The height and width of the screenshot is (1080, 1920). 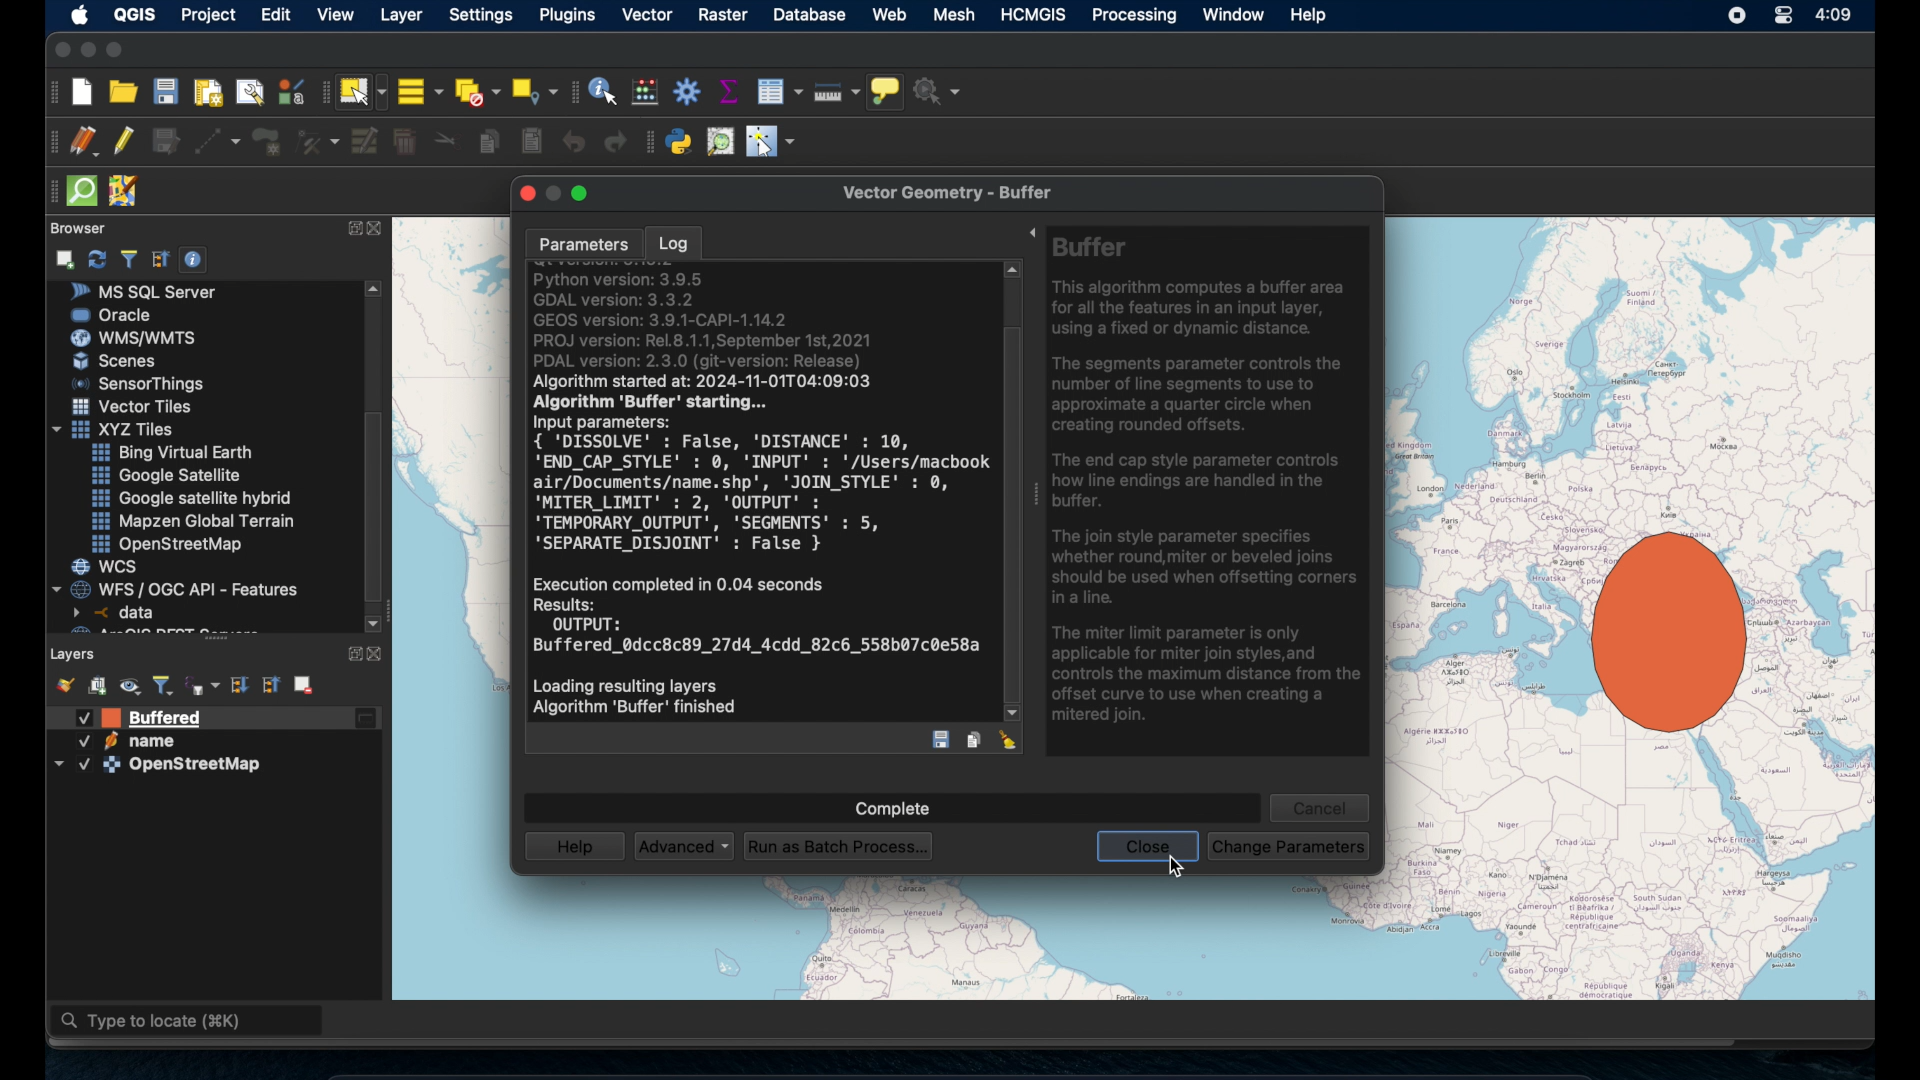 What do you see at coordinates (63, 683) in the screenshot?
I see `style manager` at bounding box center [63, 683].